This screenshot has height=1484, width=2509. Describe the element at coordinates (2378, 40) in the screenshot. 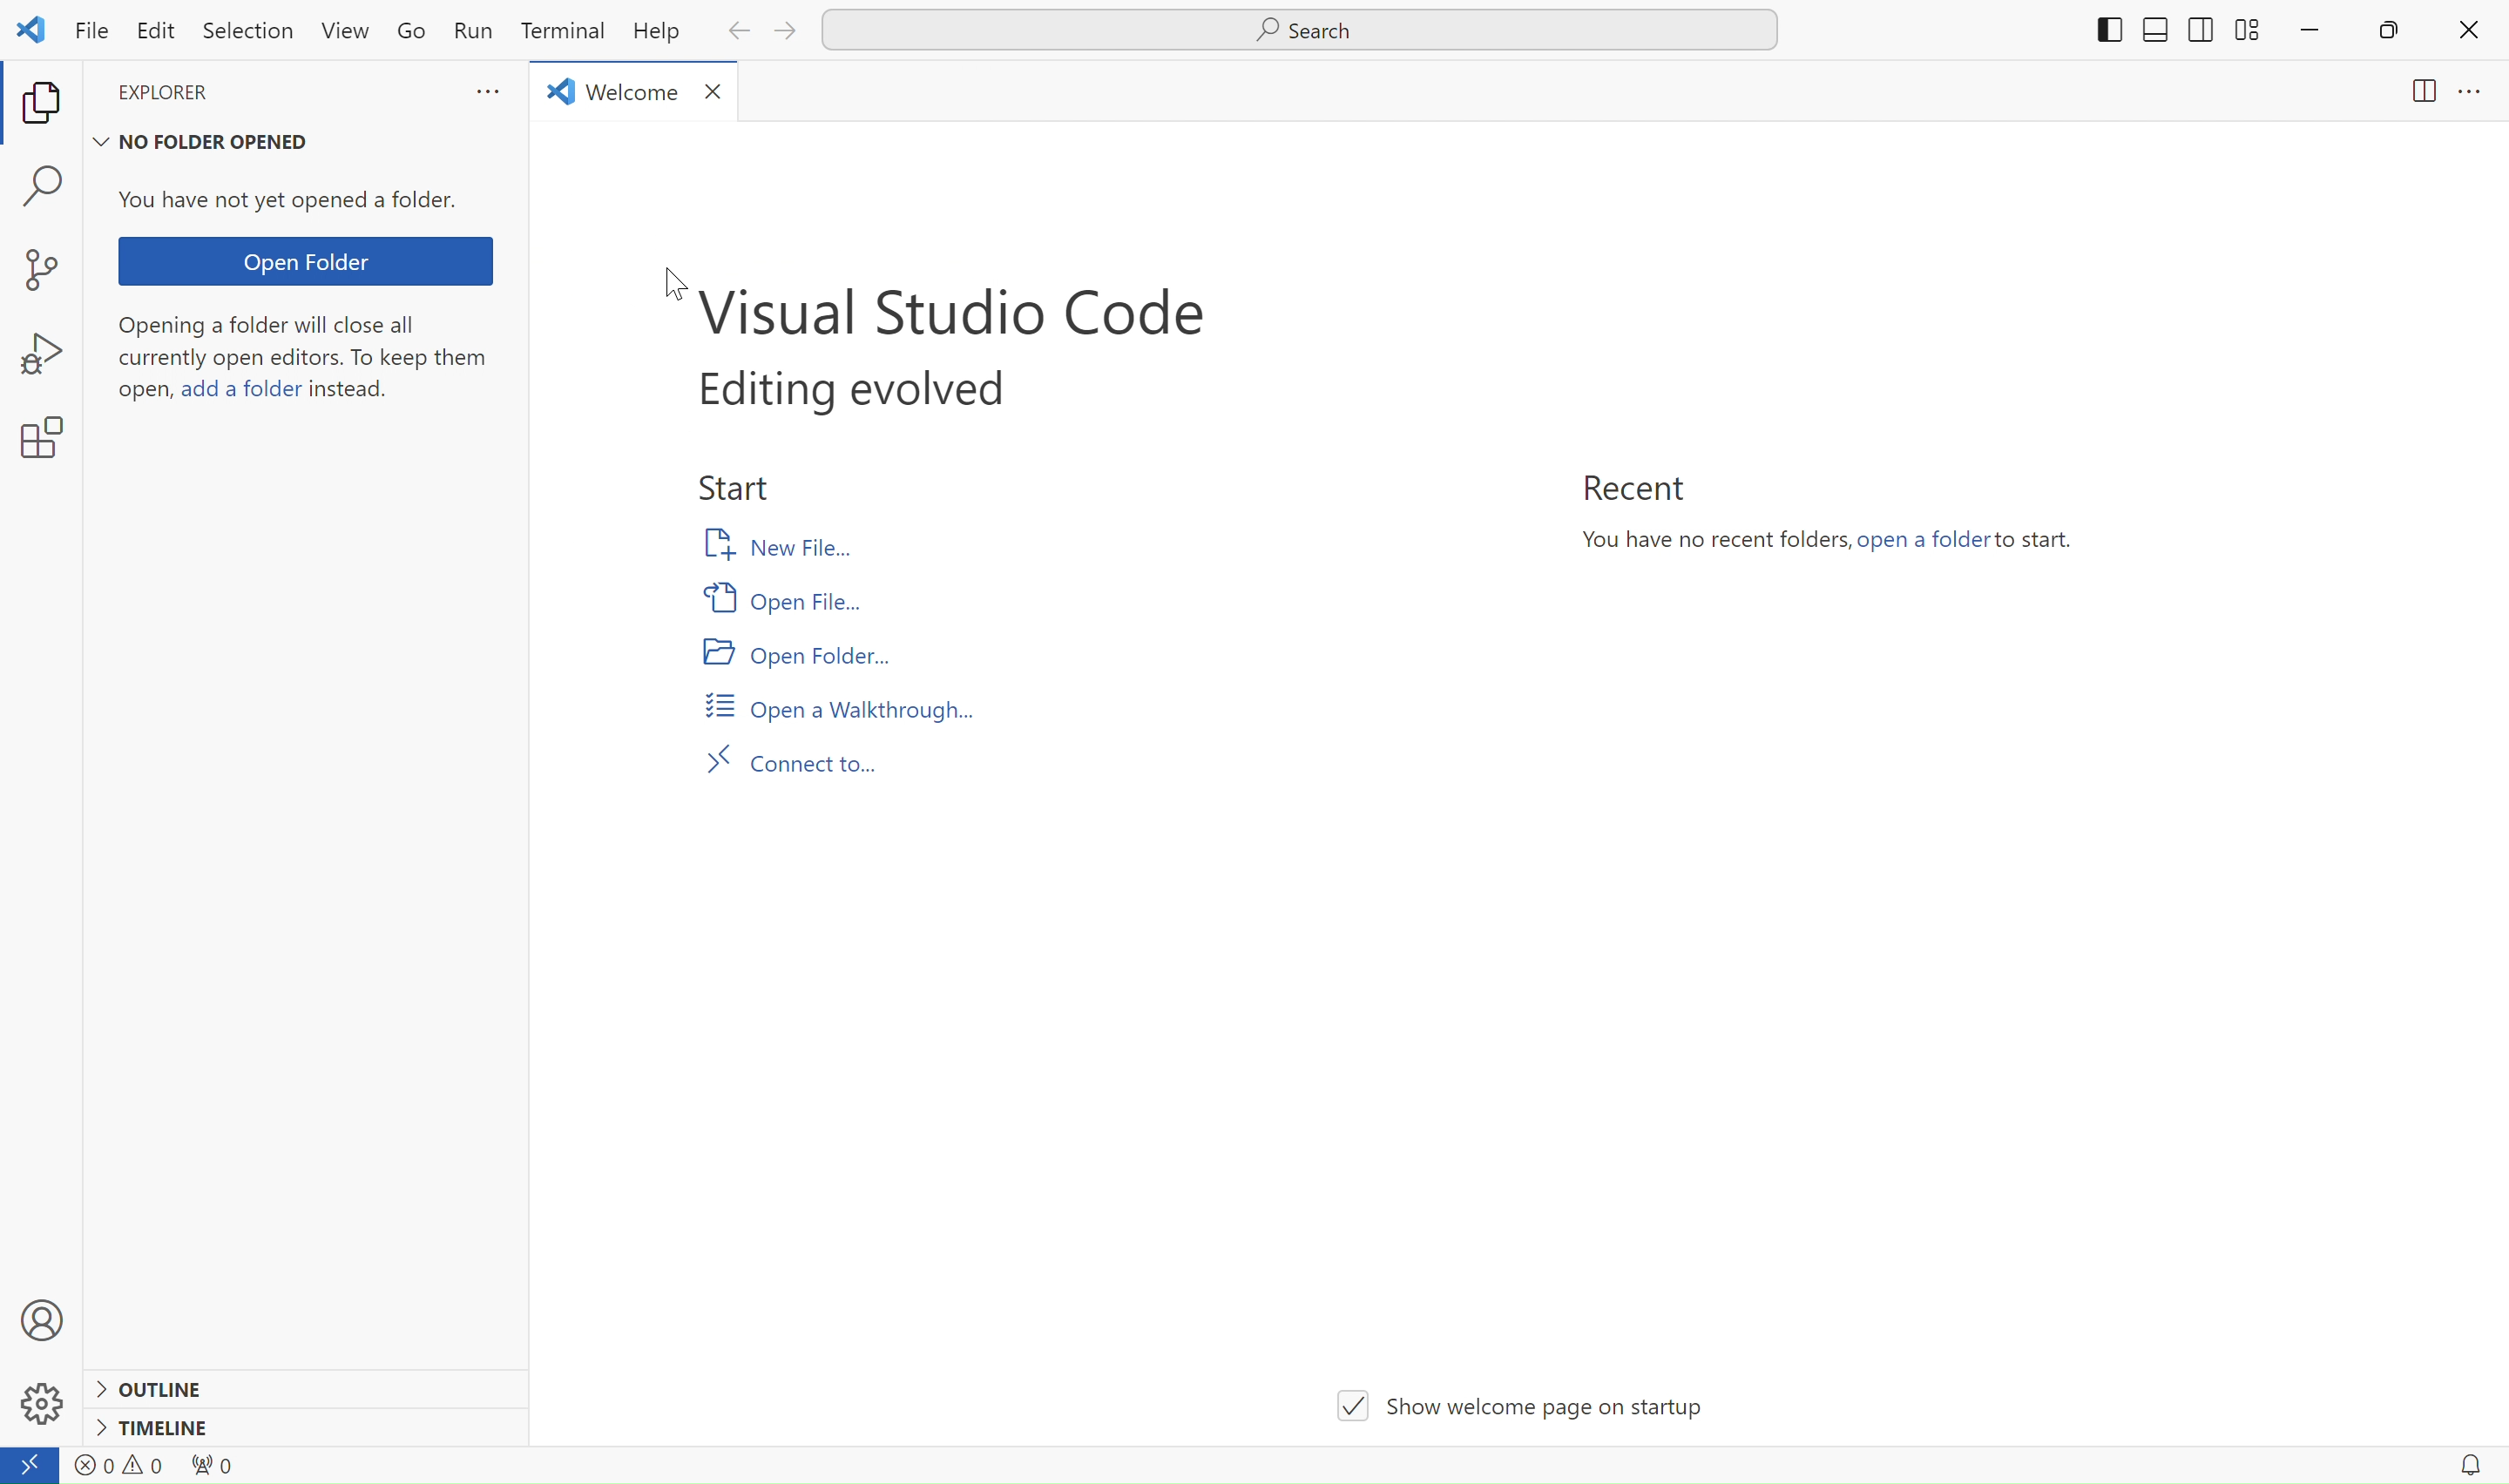

I see `restore down` at that location.